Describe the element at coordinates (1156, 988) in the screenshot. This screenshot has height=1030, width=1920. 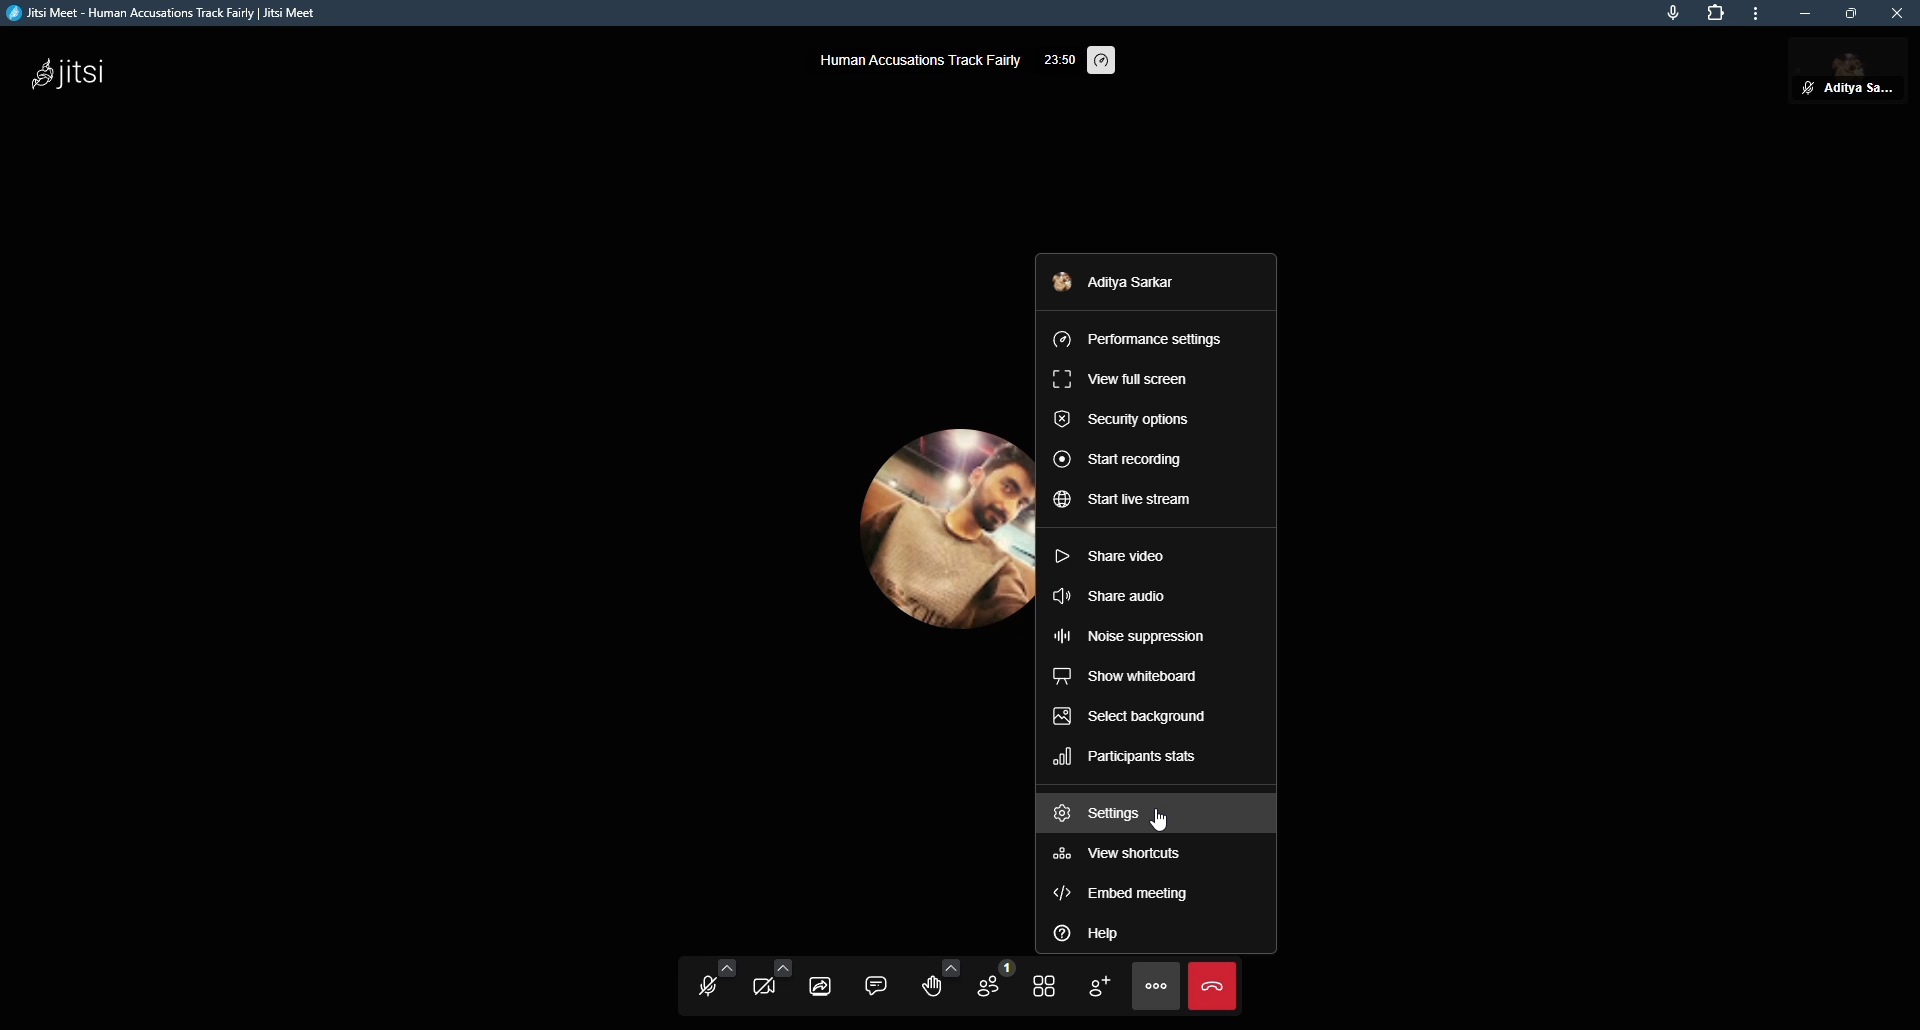
I see `more actions` at that location.